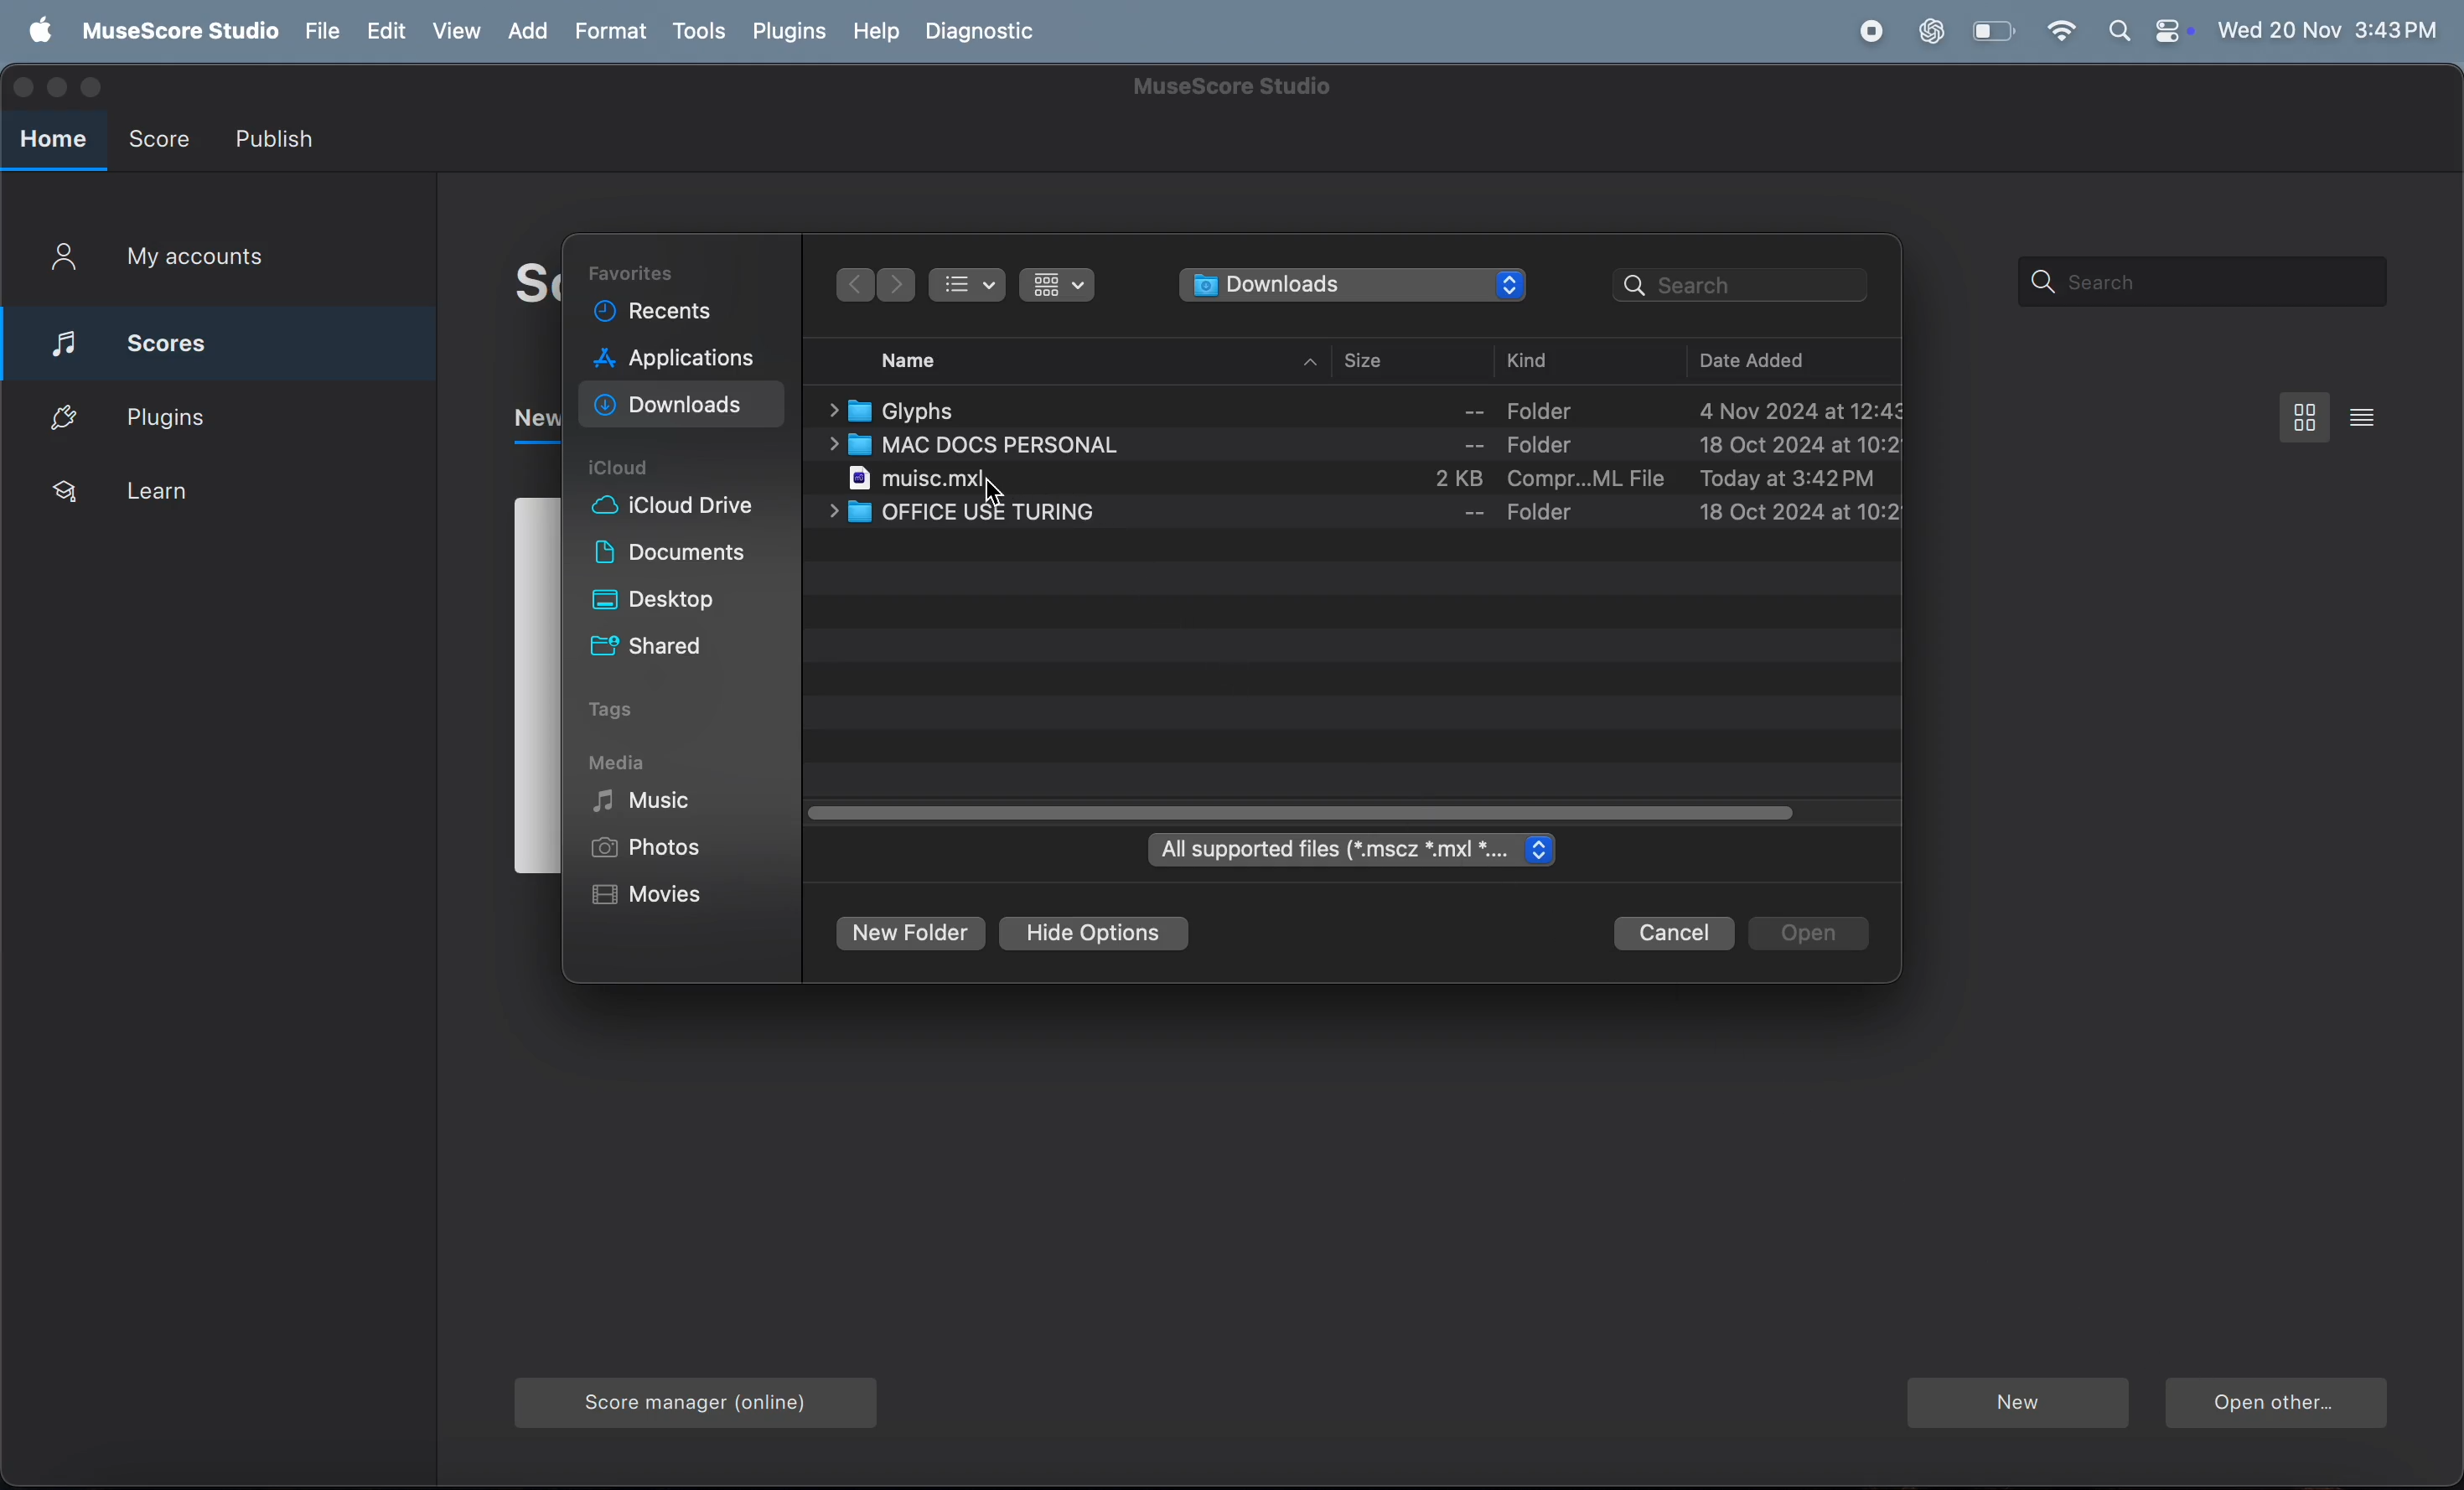 This screenshot has height=1490, width=2464. I want to click on Favorites, so click(641, 272).